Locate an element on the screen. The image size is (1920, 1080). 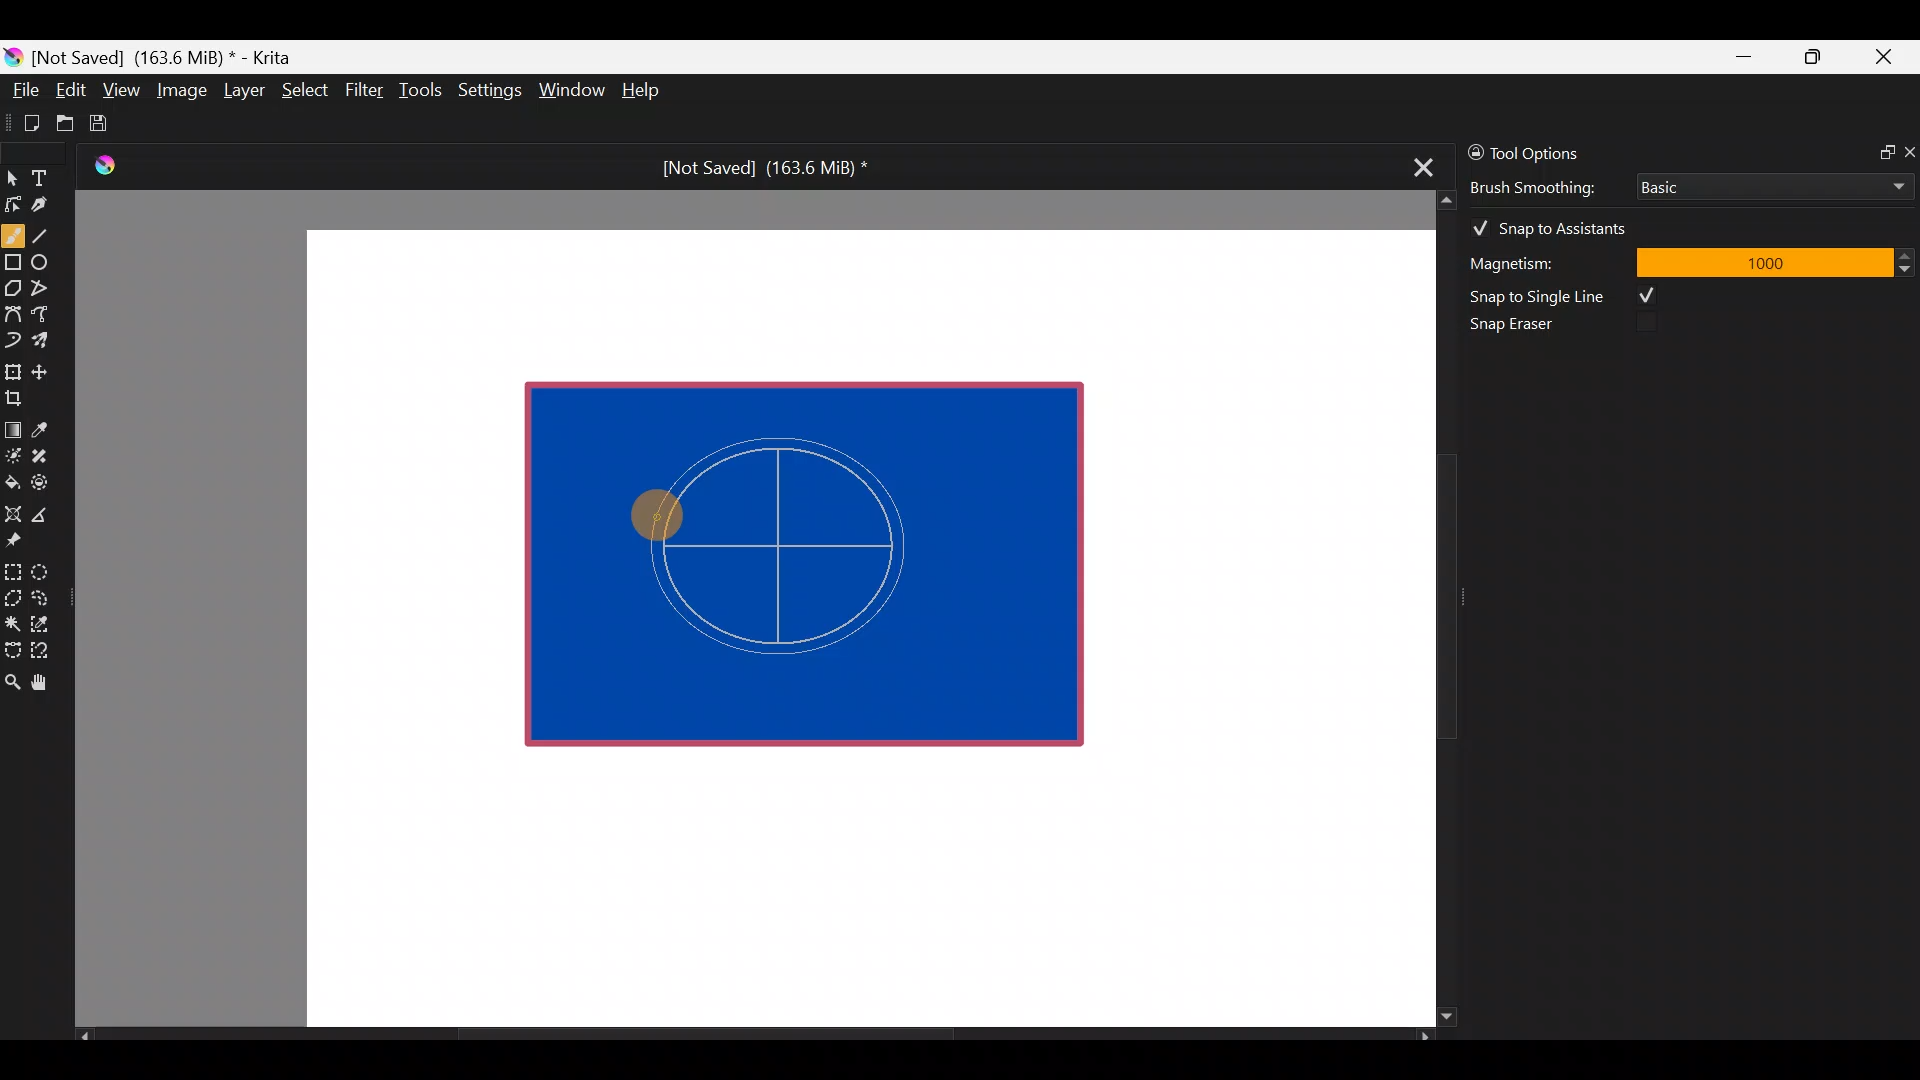
Open an existing document is located at coordinates (66, 126).